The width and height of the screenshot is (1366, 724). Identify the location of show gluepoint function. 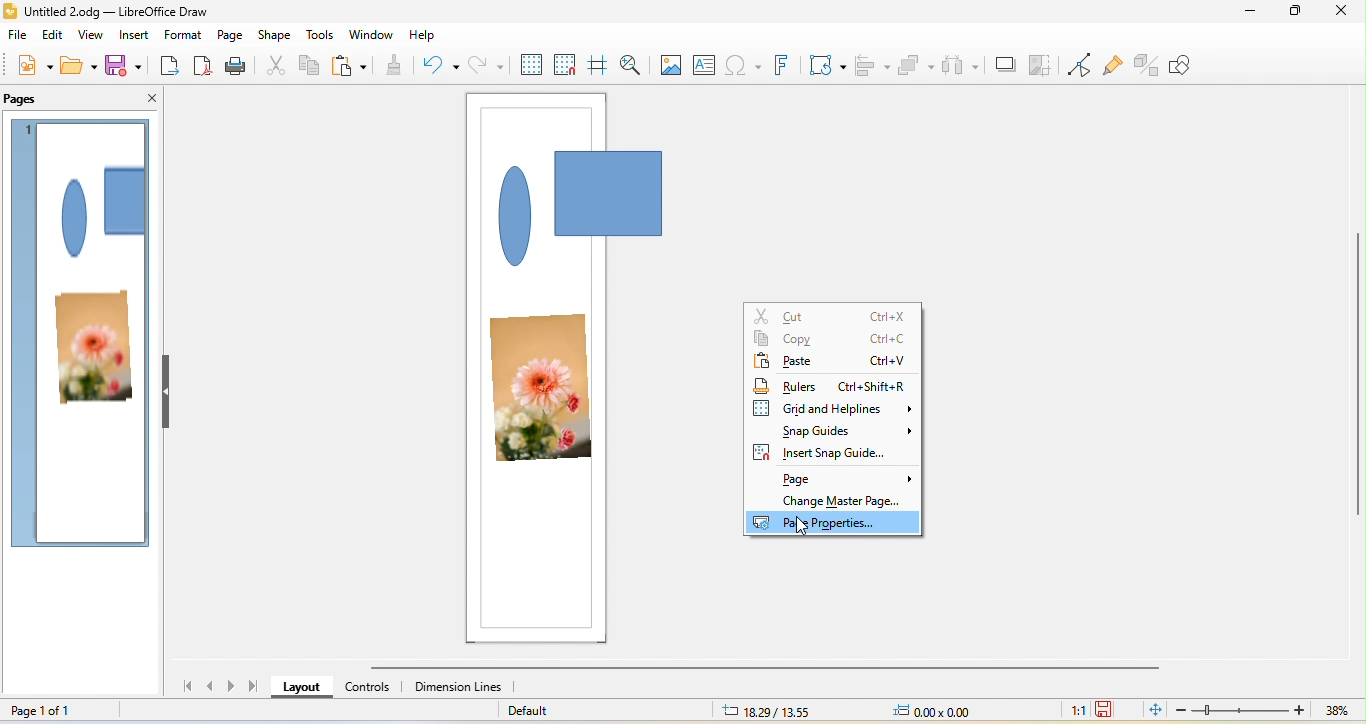
(1114, 63).